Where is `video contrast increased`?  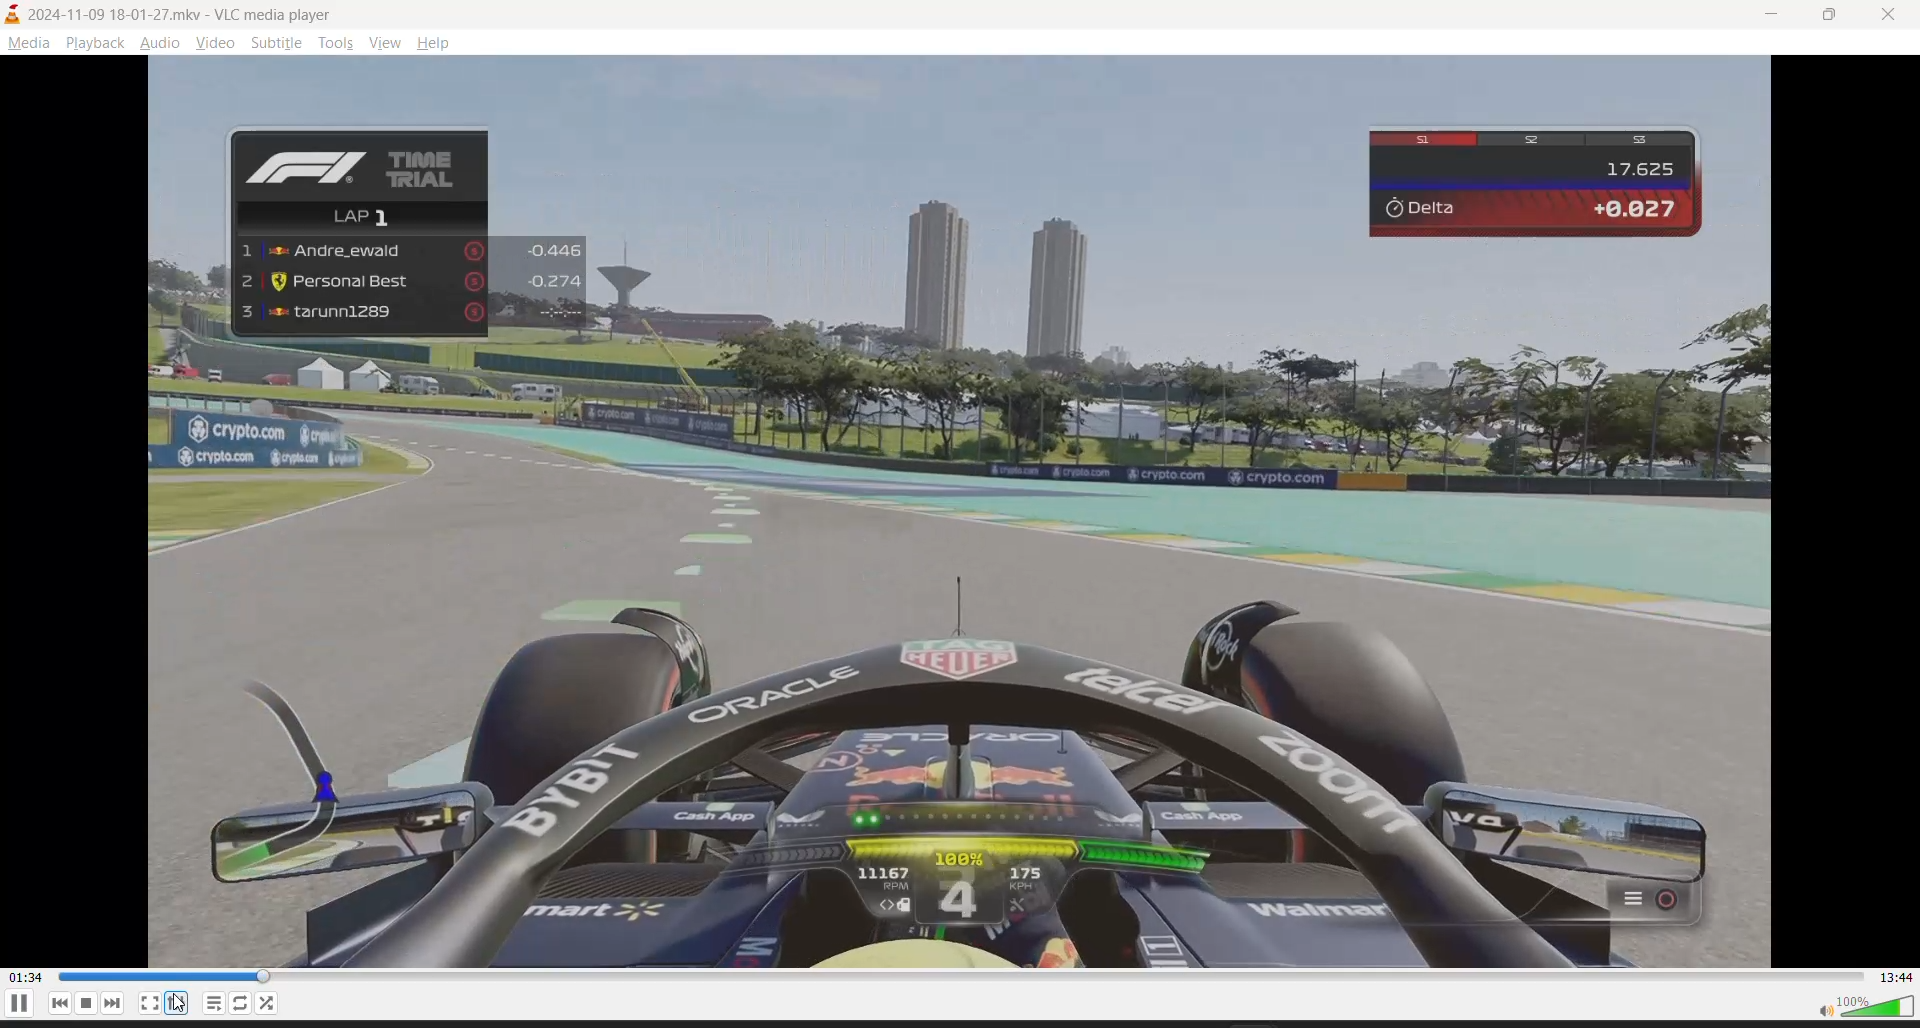 video contrast increased is located at coordinates (994, 513).